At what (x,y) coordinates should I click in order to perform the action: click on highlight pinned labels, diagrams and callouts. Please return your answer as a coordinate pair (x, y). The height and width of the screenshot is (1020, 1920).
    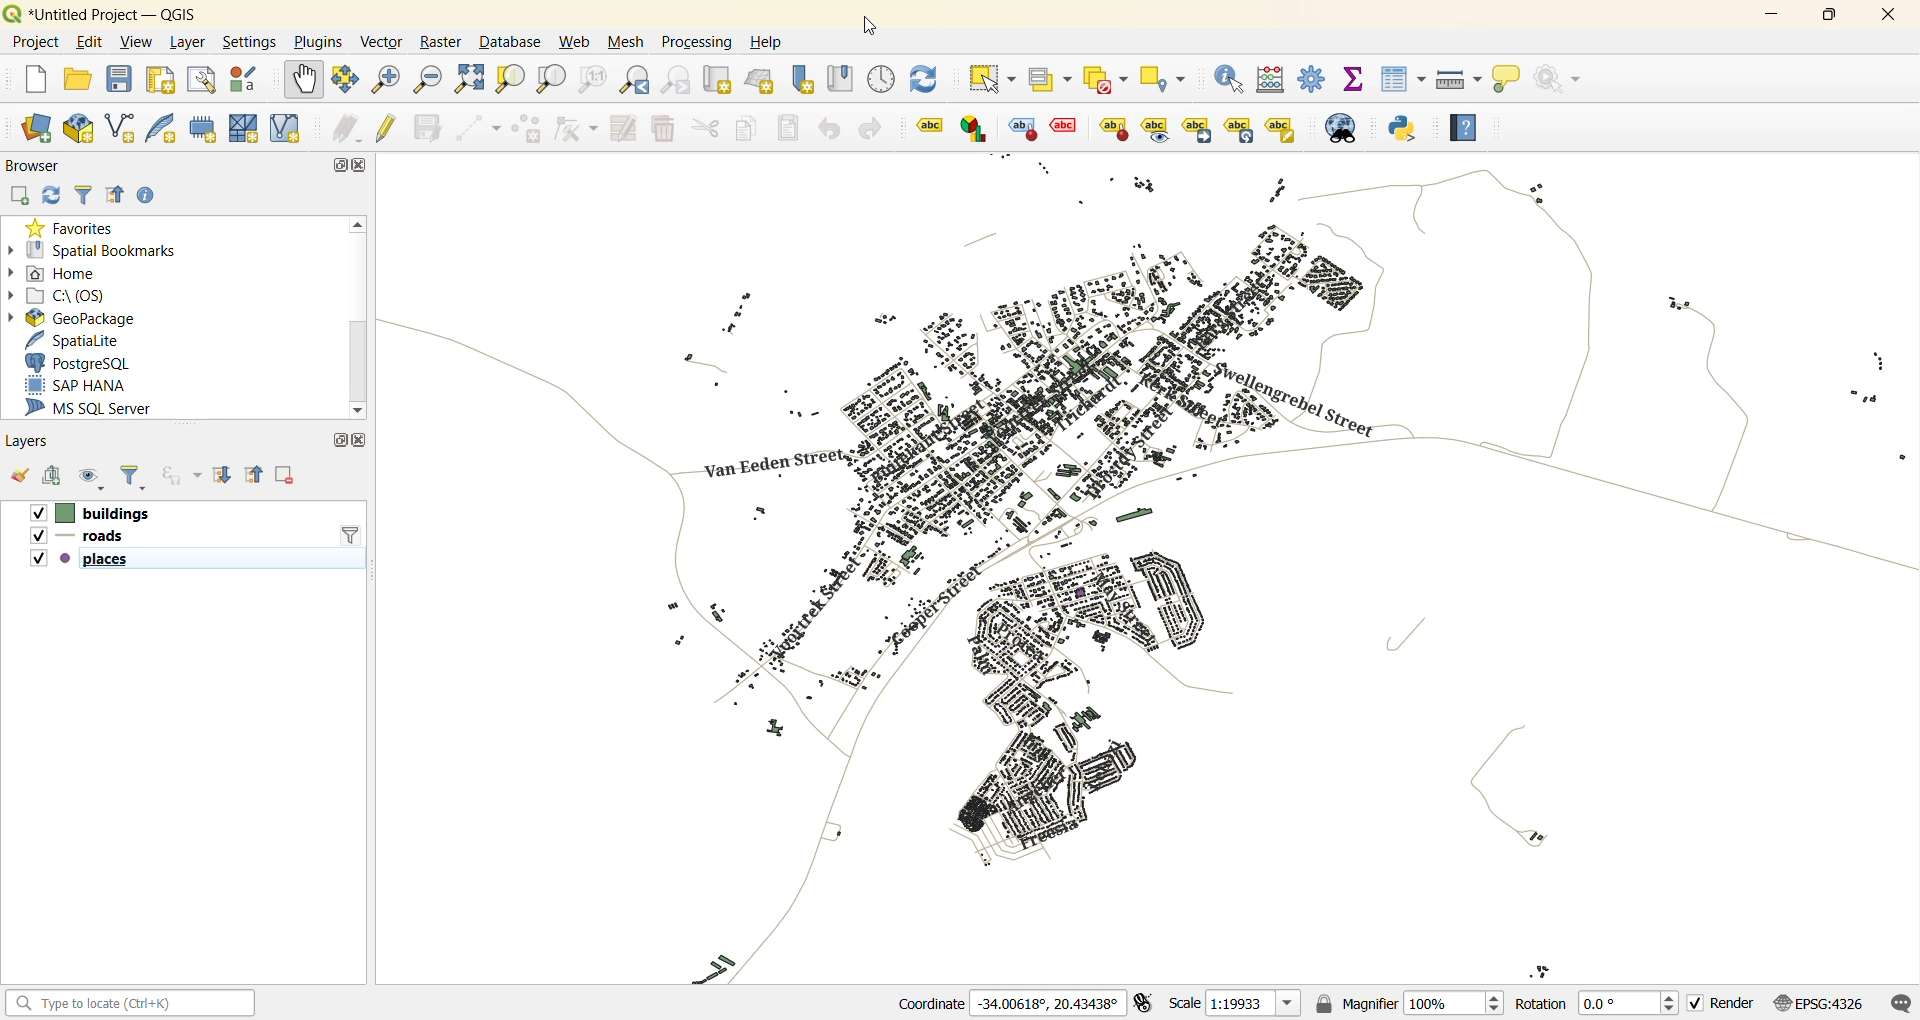
    Looking at the image, I should click on (1020, 129).